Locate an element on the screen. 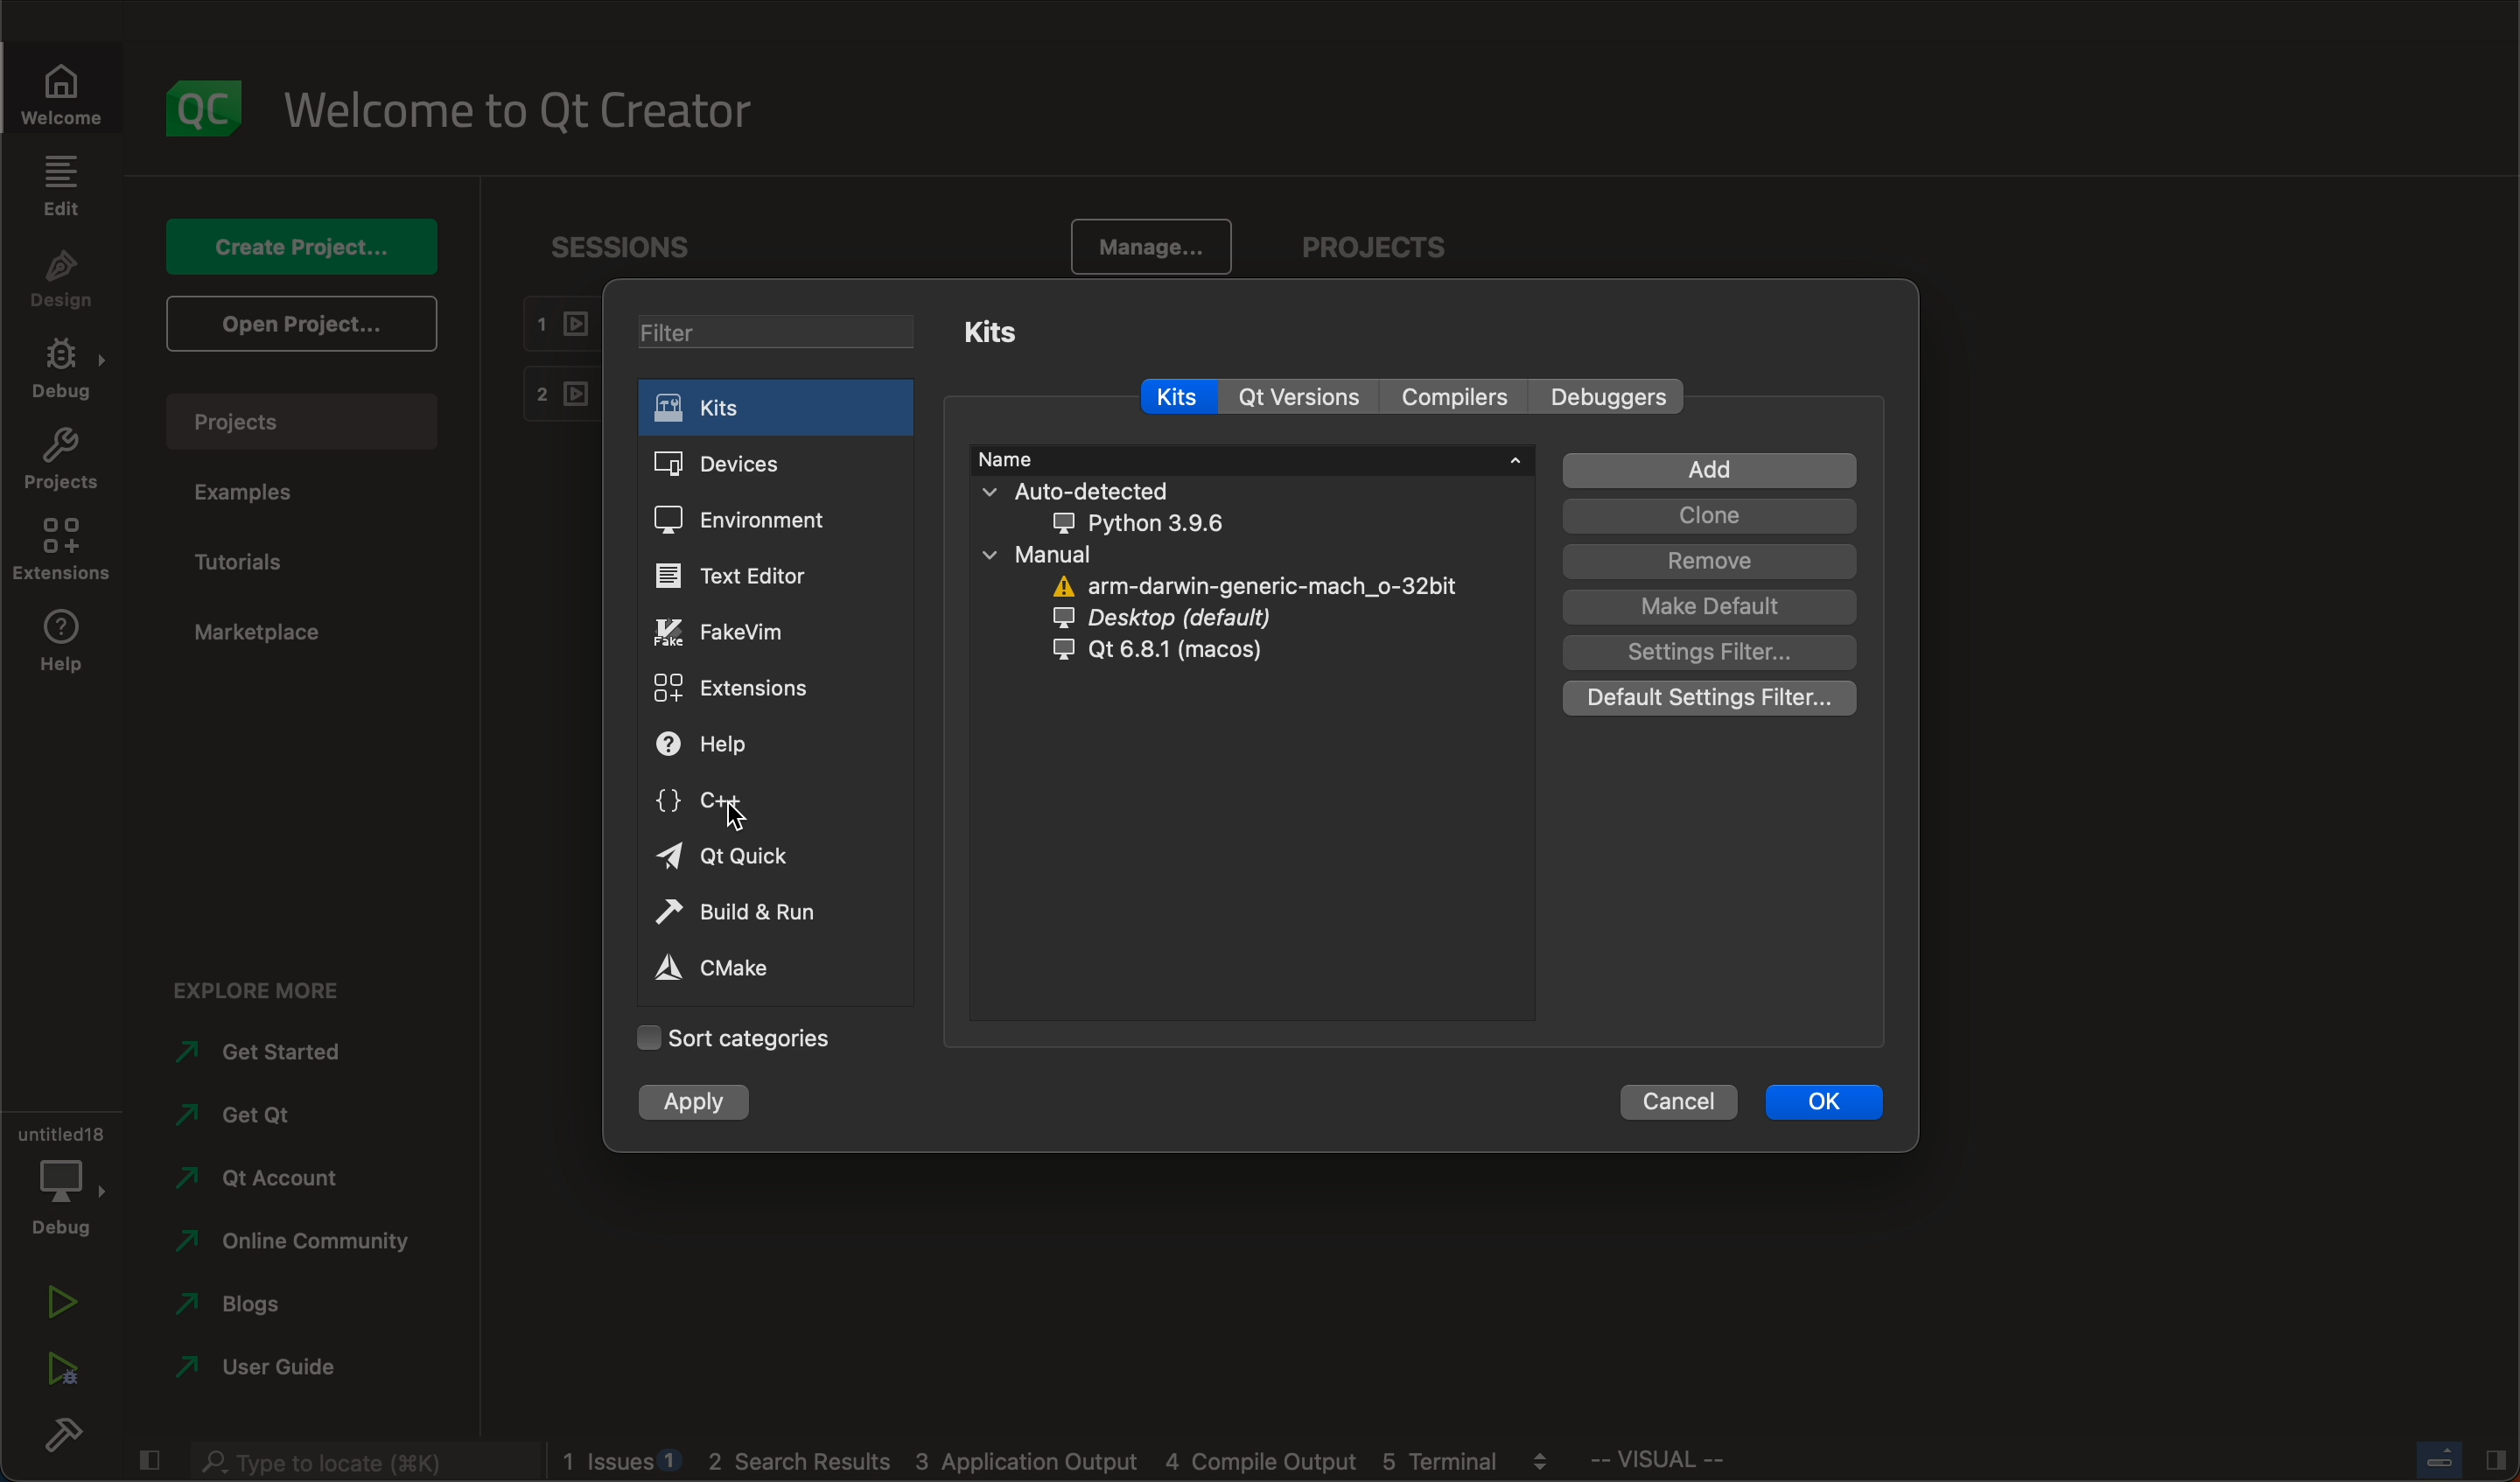  build is located at coordinates (60, 1440).